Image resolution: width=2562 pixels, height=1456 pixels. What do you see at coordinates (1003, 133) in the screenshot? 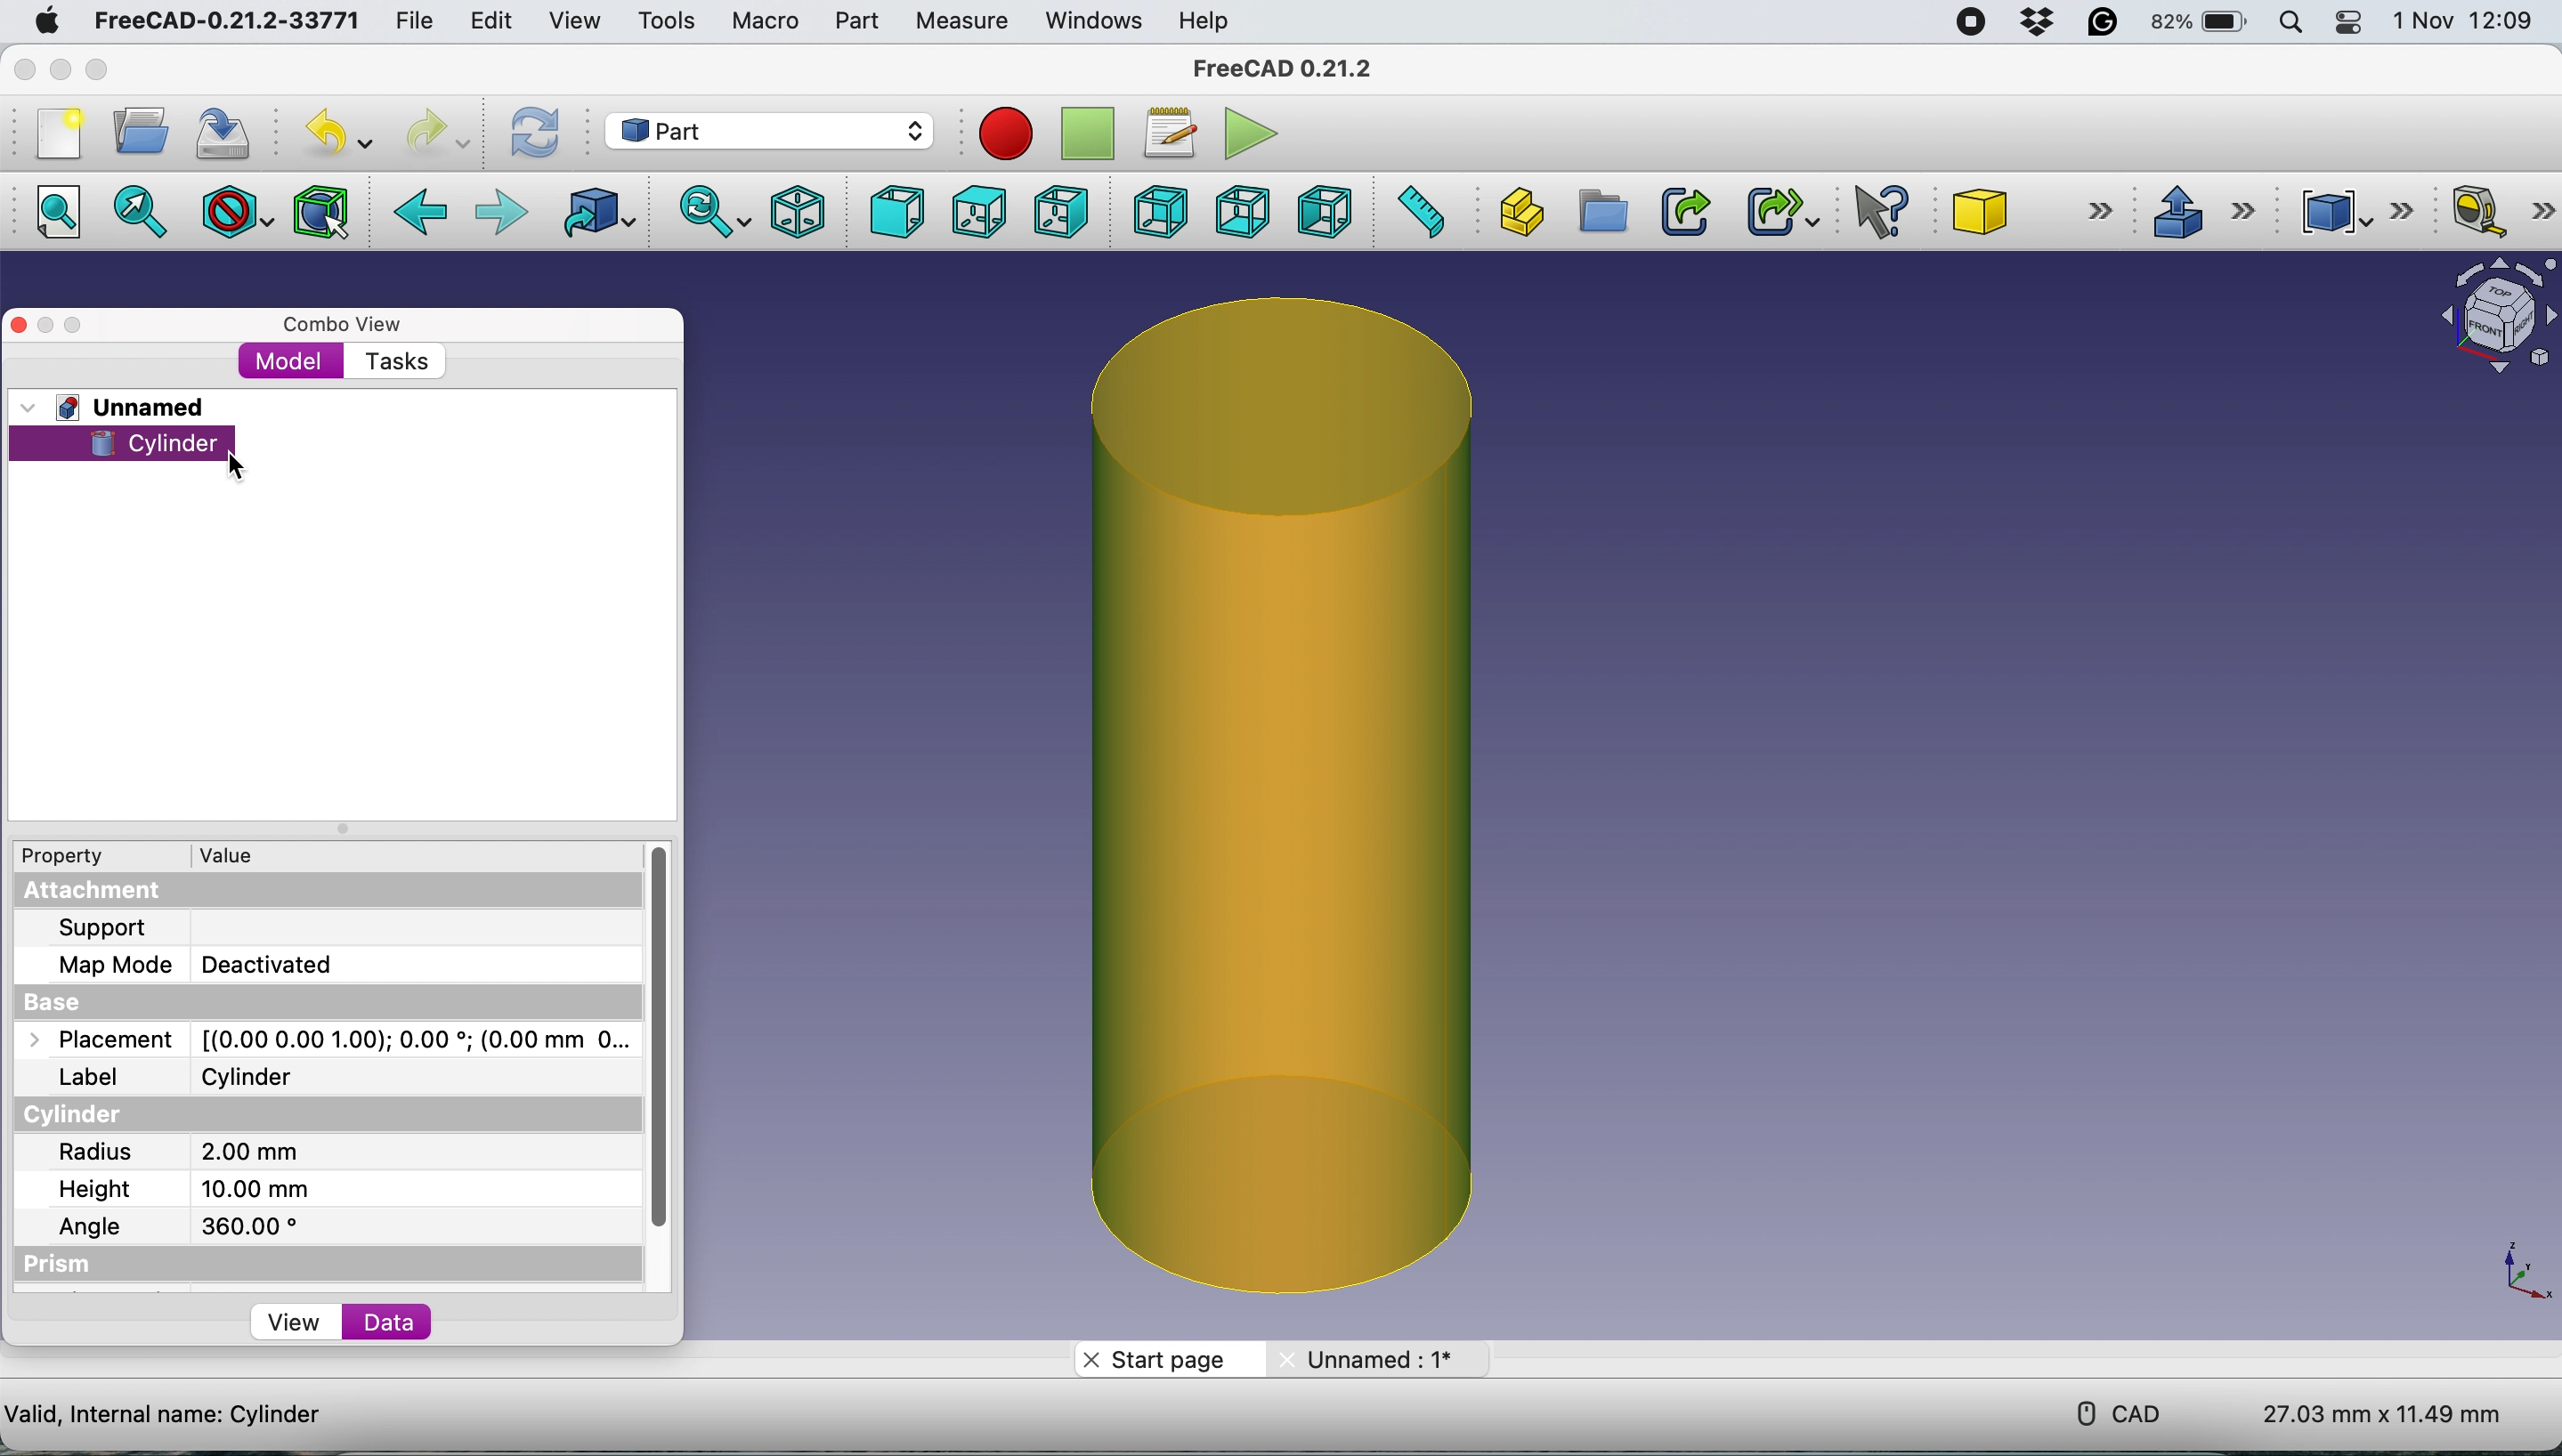
I see `record macros` at bounding box center [1003, 133].